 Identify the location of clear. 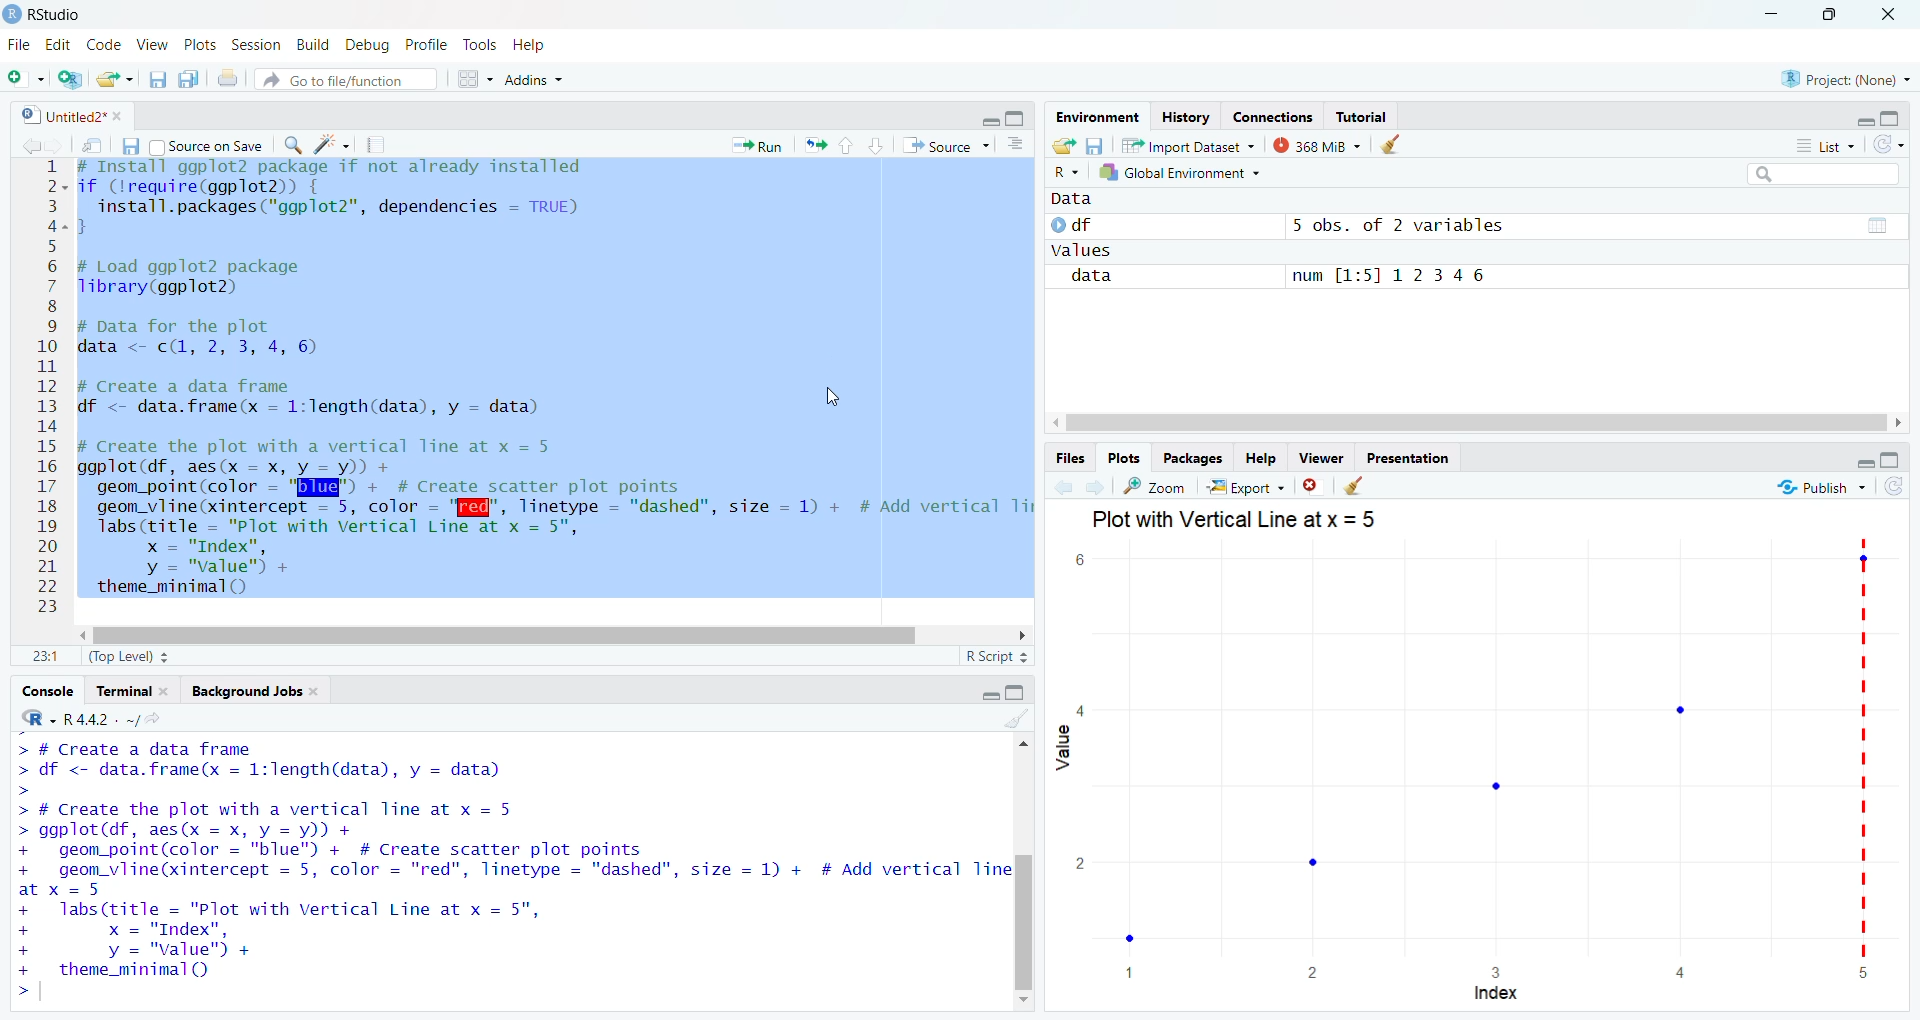
(1012, 719).